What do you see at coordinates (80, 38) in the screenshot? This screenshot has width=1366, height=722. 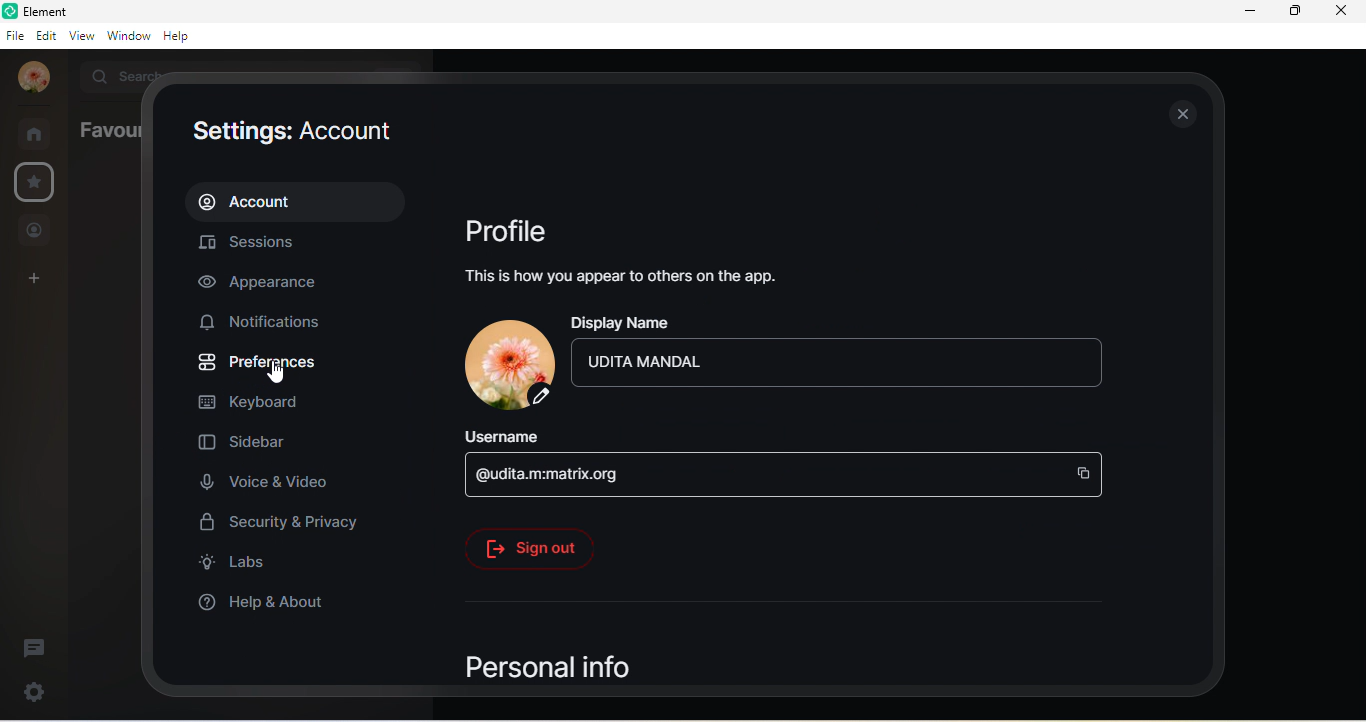 I see `view` at bounding box center [80, 38].